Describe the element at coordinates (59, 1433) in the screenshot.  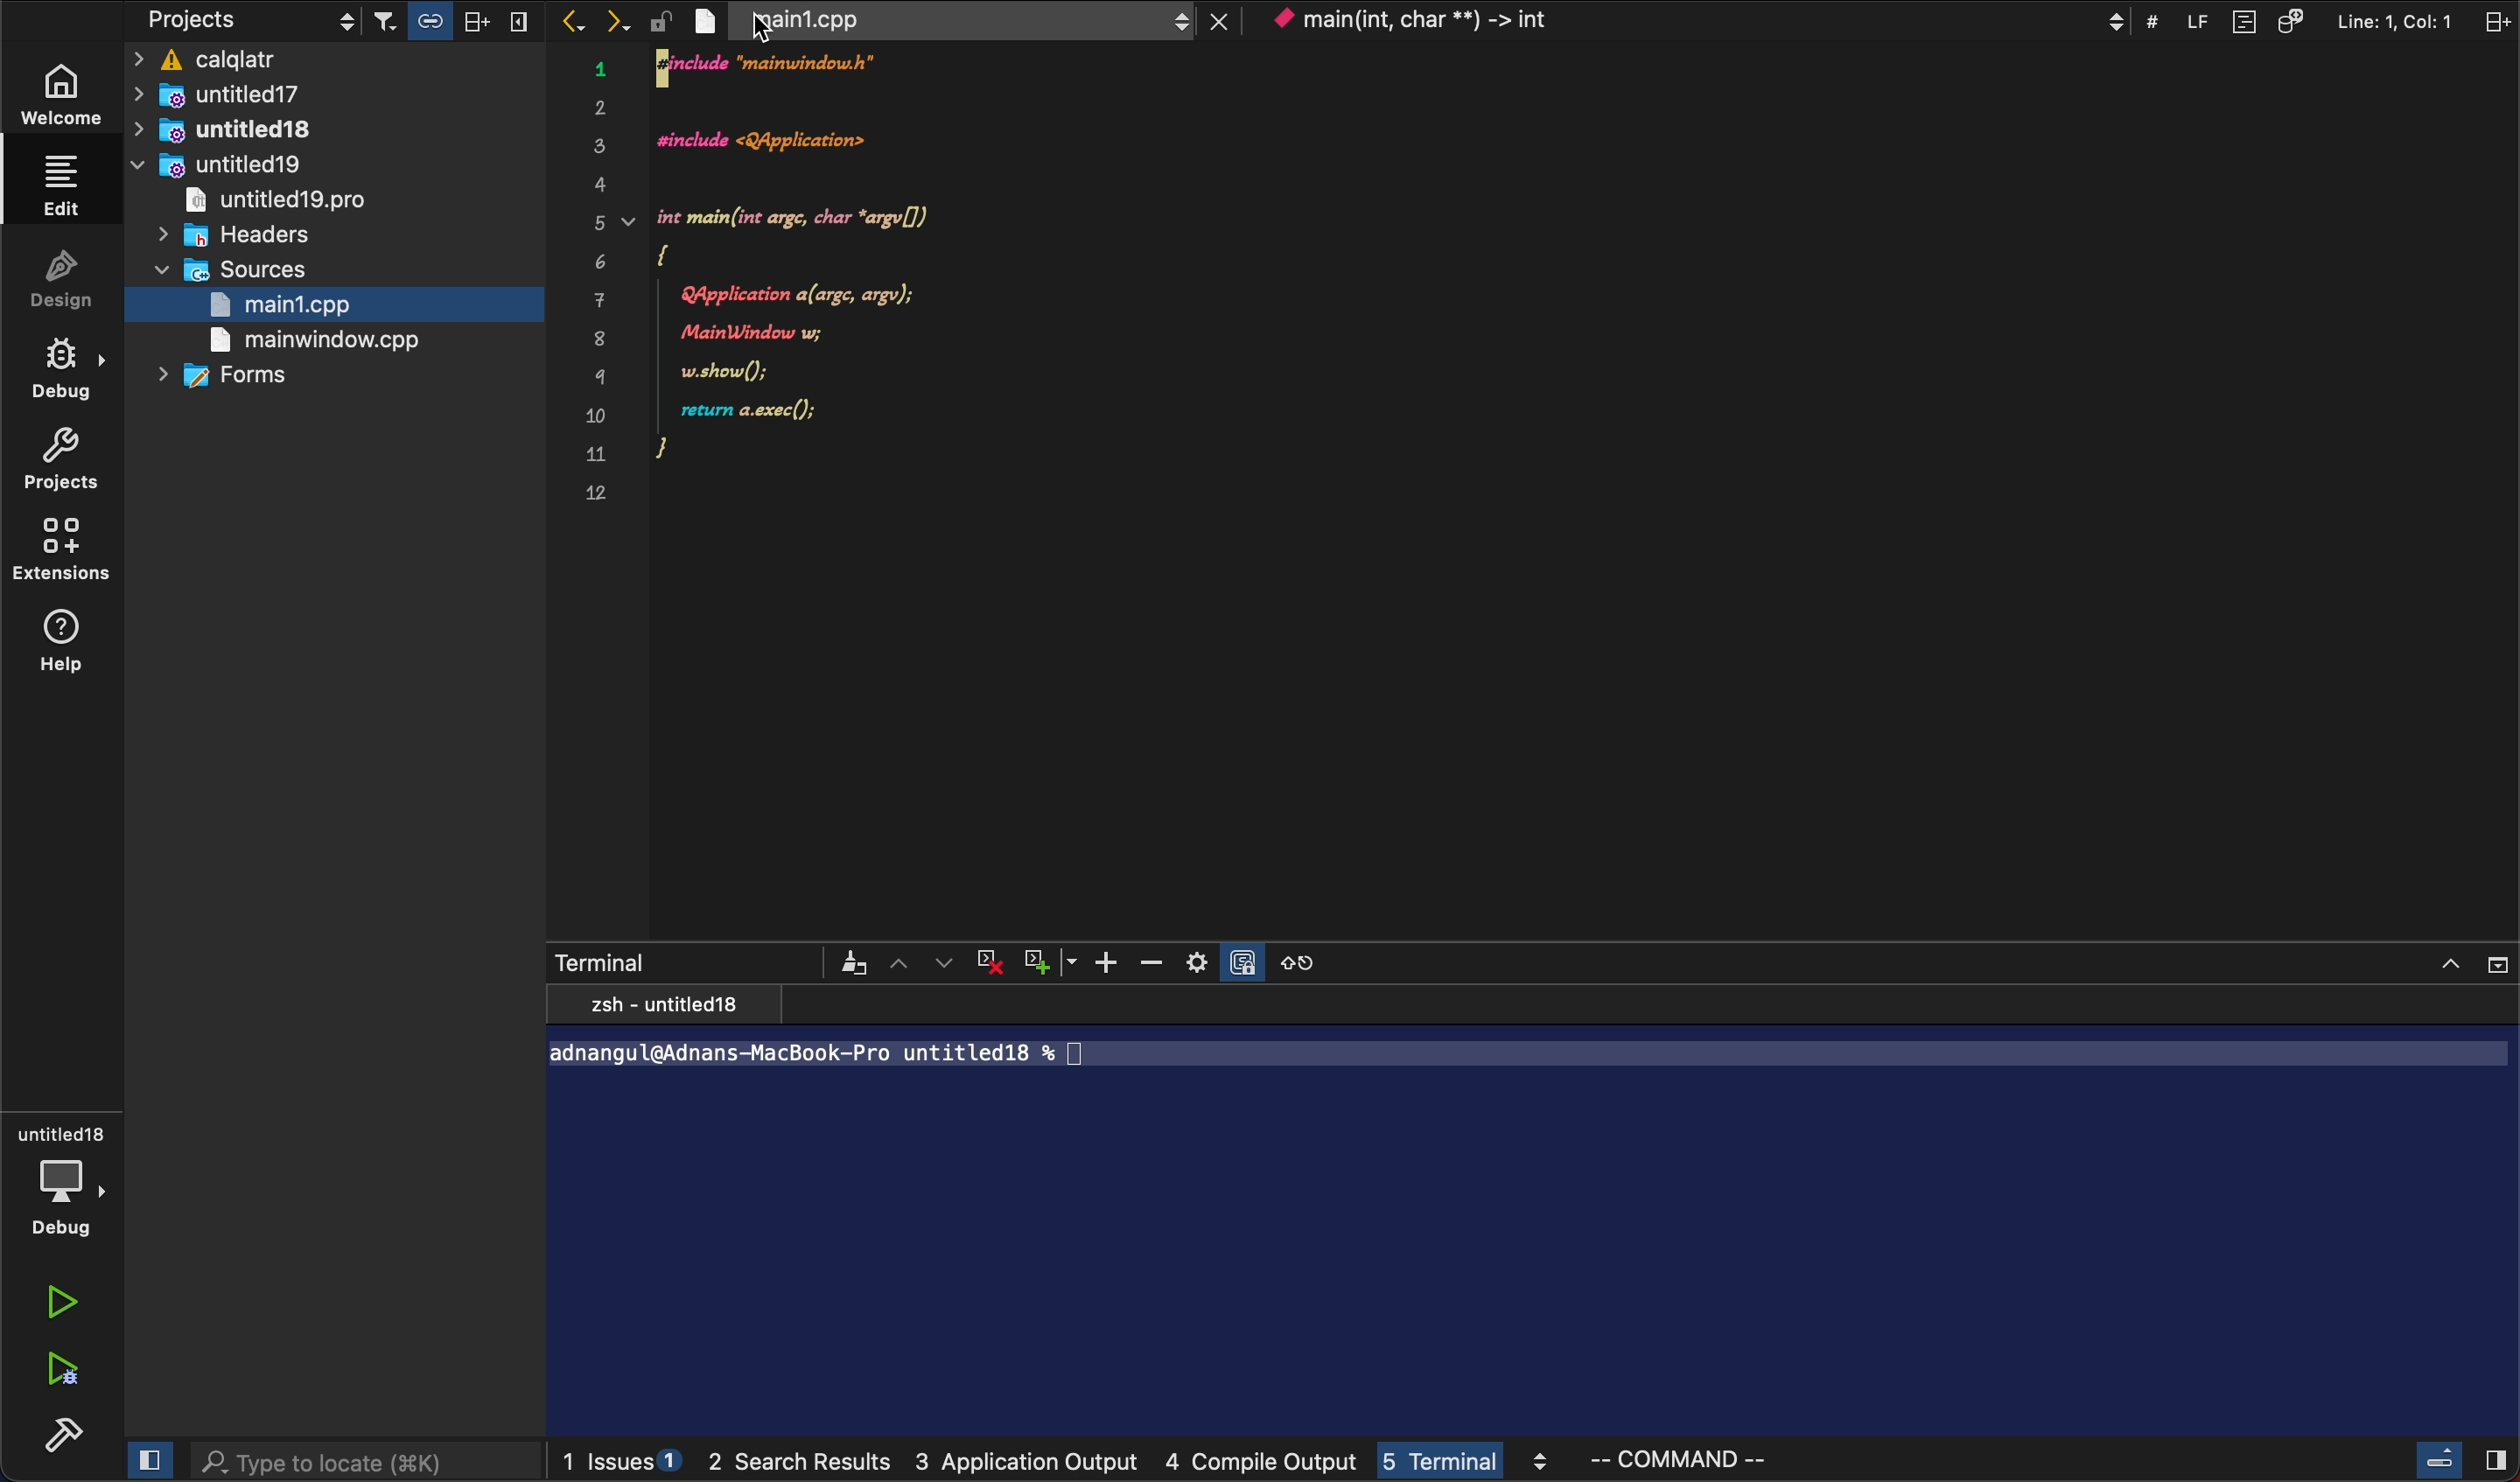
I see `build` at that location.